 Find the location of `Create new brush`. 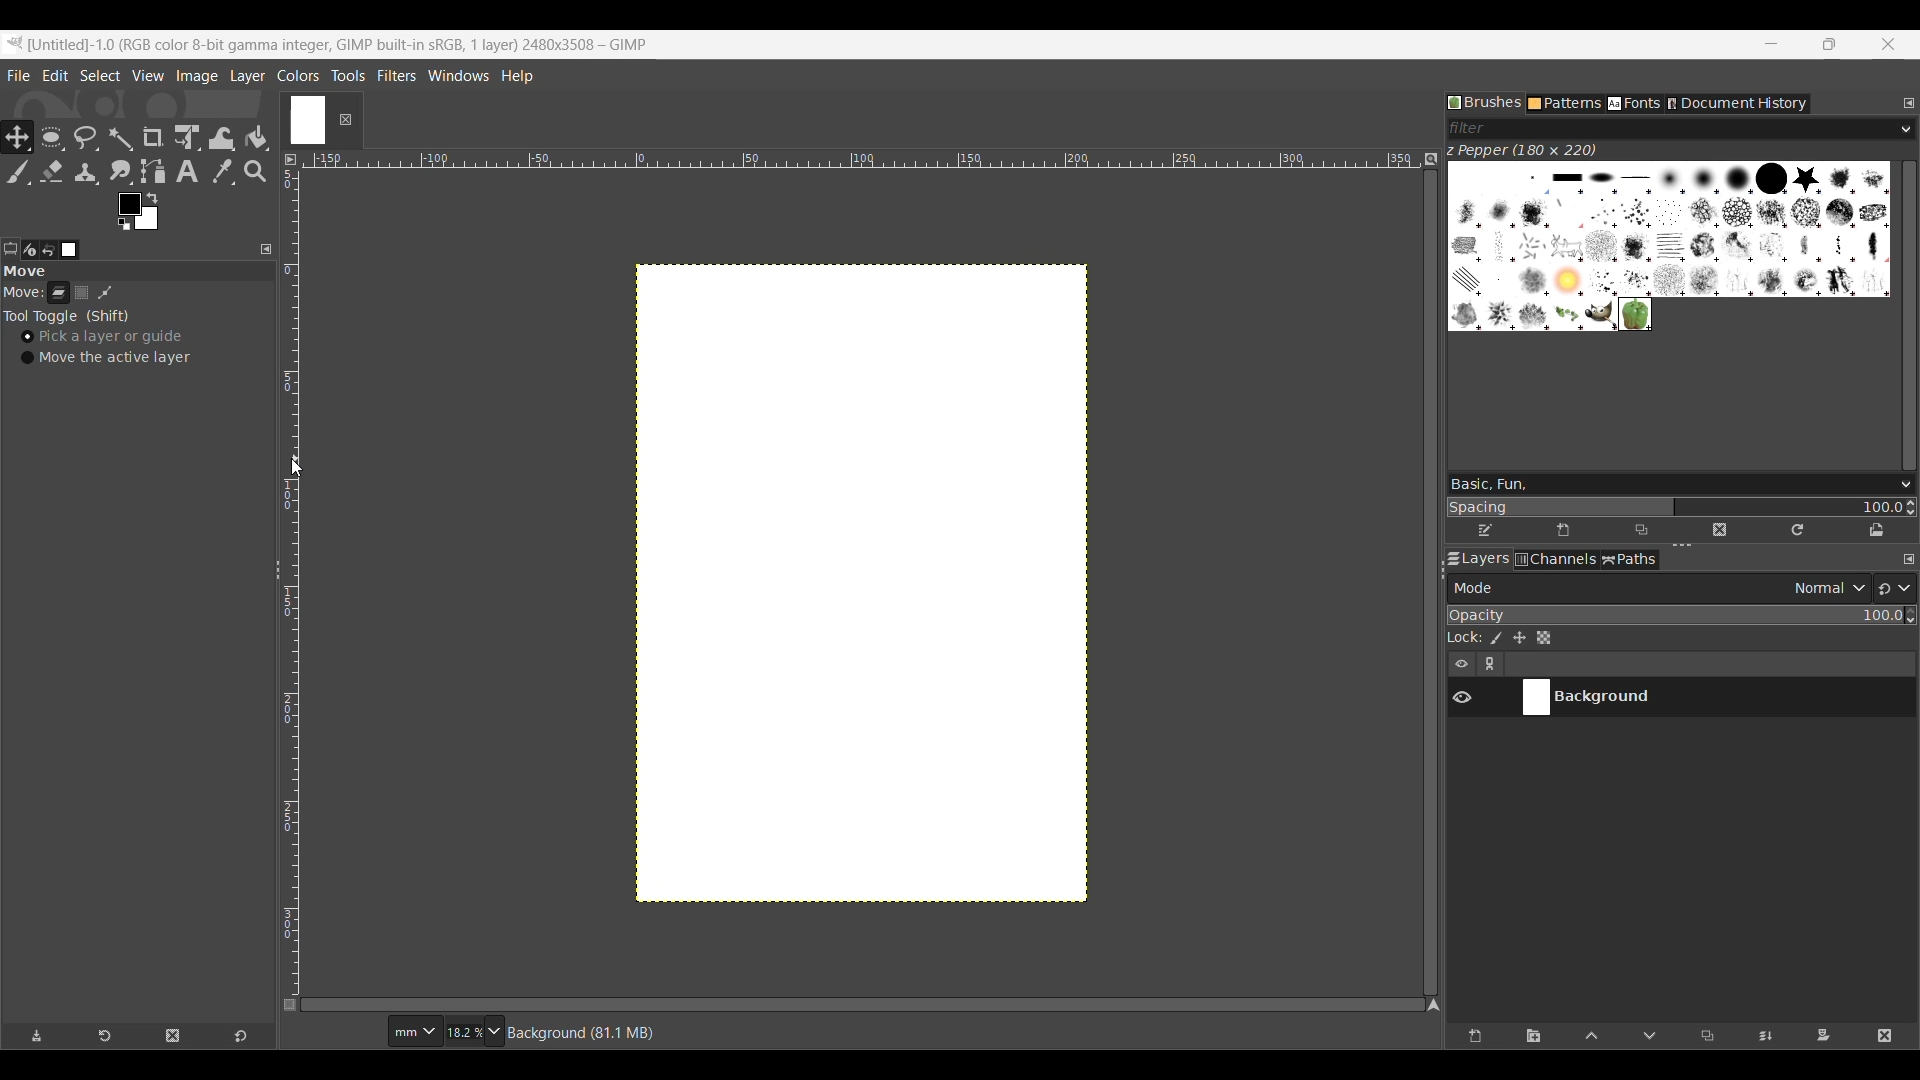

Create new brush is located at coordinates (1563, 531).